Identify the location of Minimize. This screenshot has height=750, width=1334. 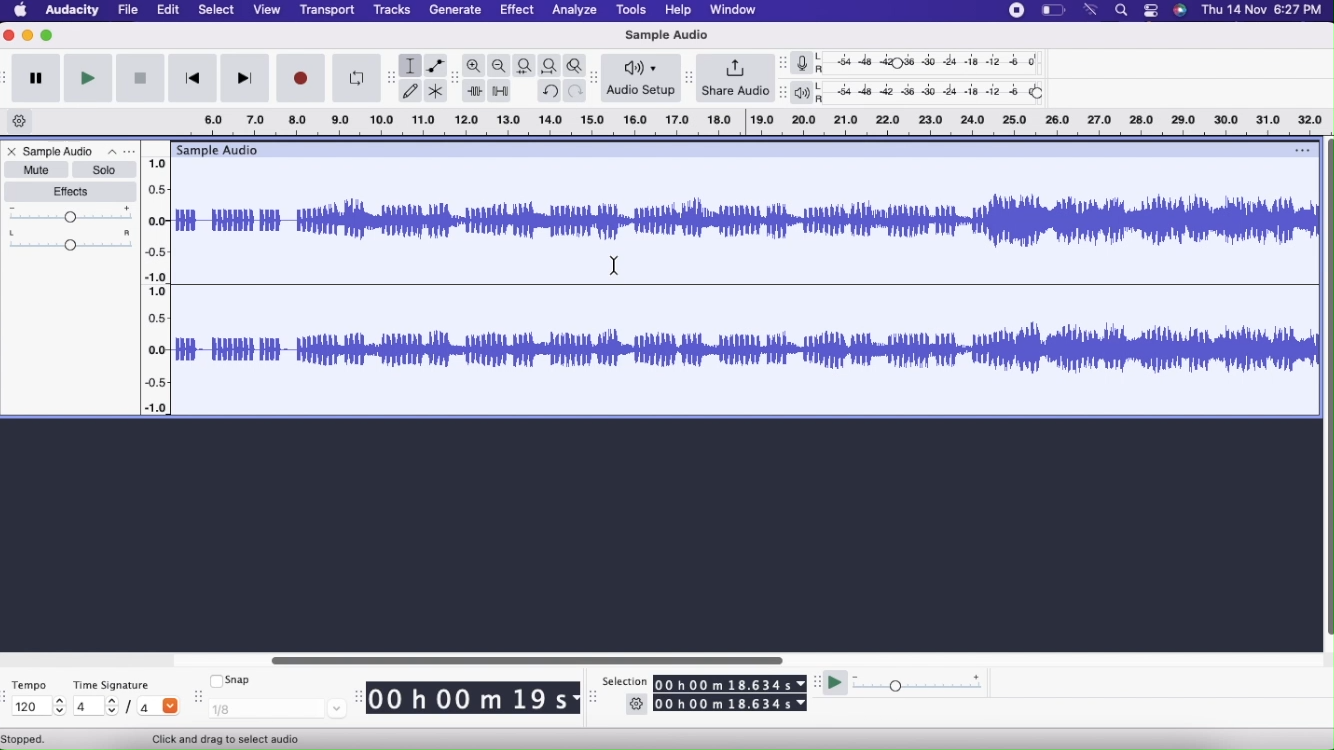
(28, 35).